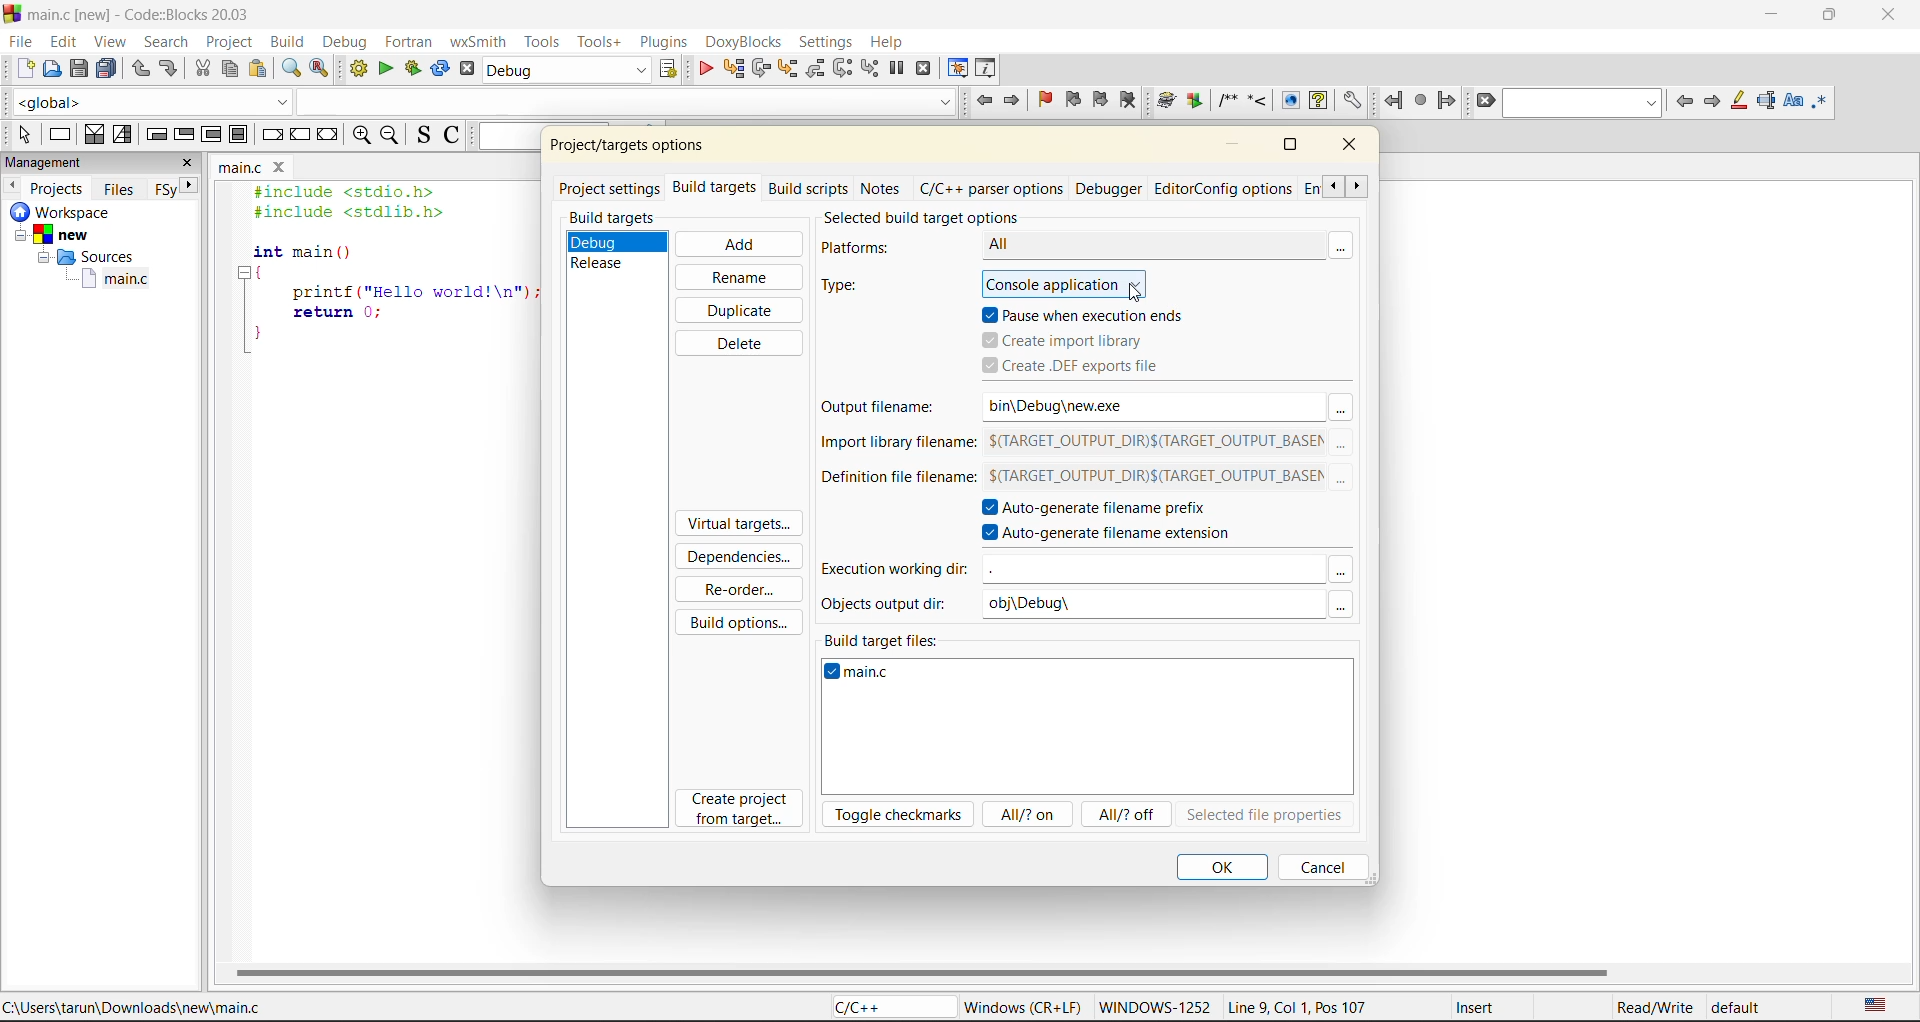  Describe the element at coordinates (64, 42) in the screenshot. I see `edit` at that location.